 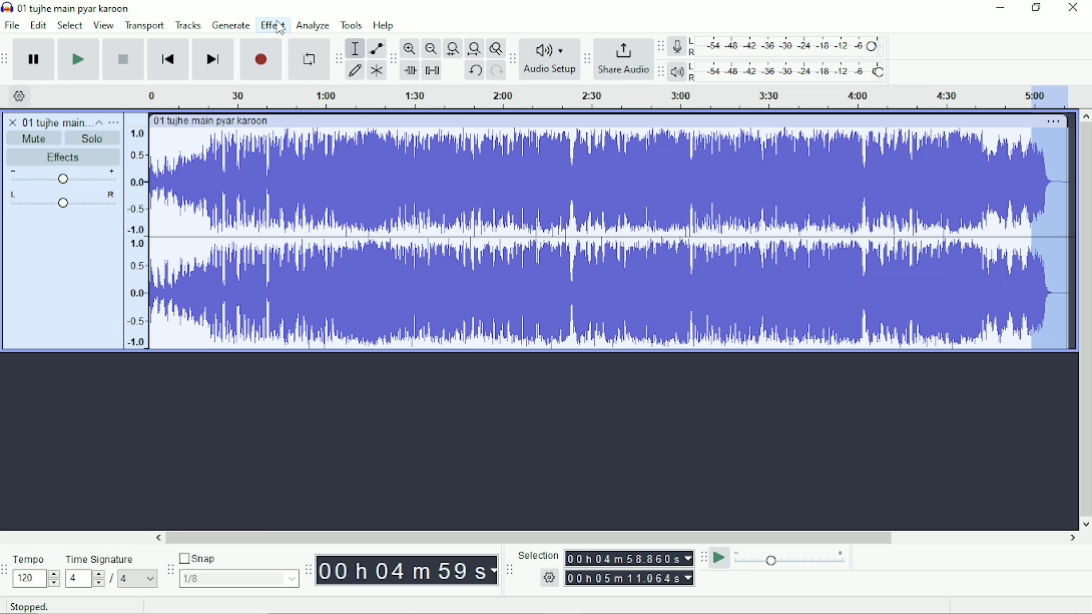 I want to click on View, so click(x=104, y=26).